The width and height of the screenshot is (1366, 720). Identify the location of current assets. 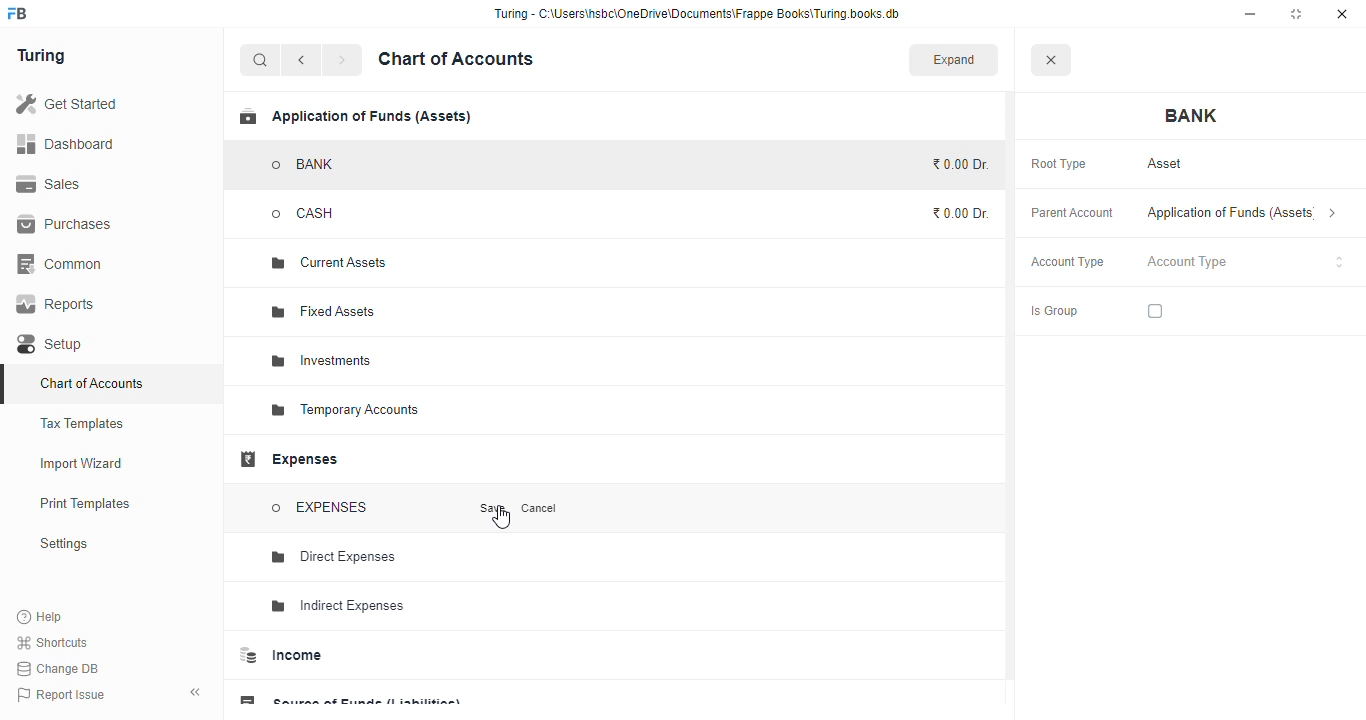
(329, 264).